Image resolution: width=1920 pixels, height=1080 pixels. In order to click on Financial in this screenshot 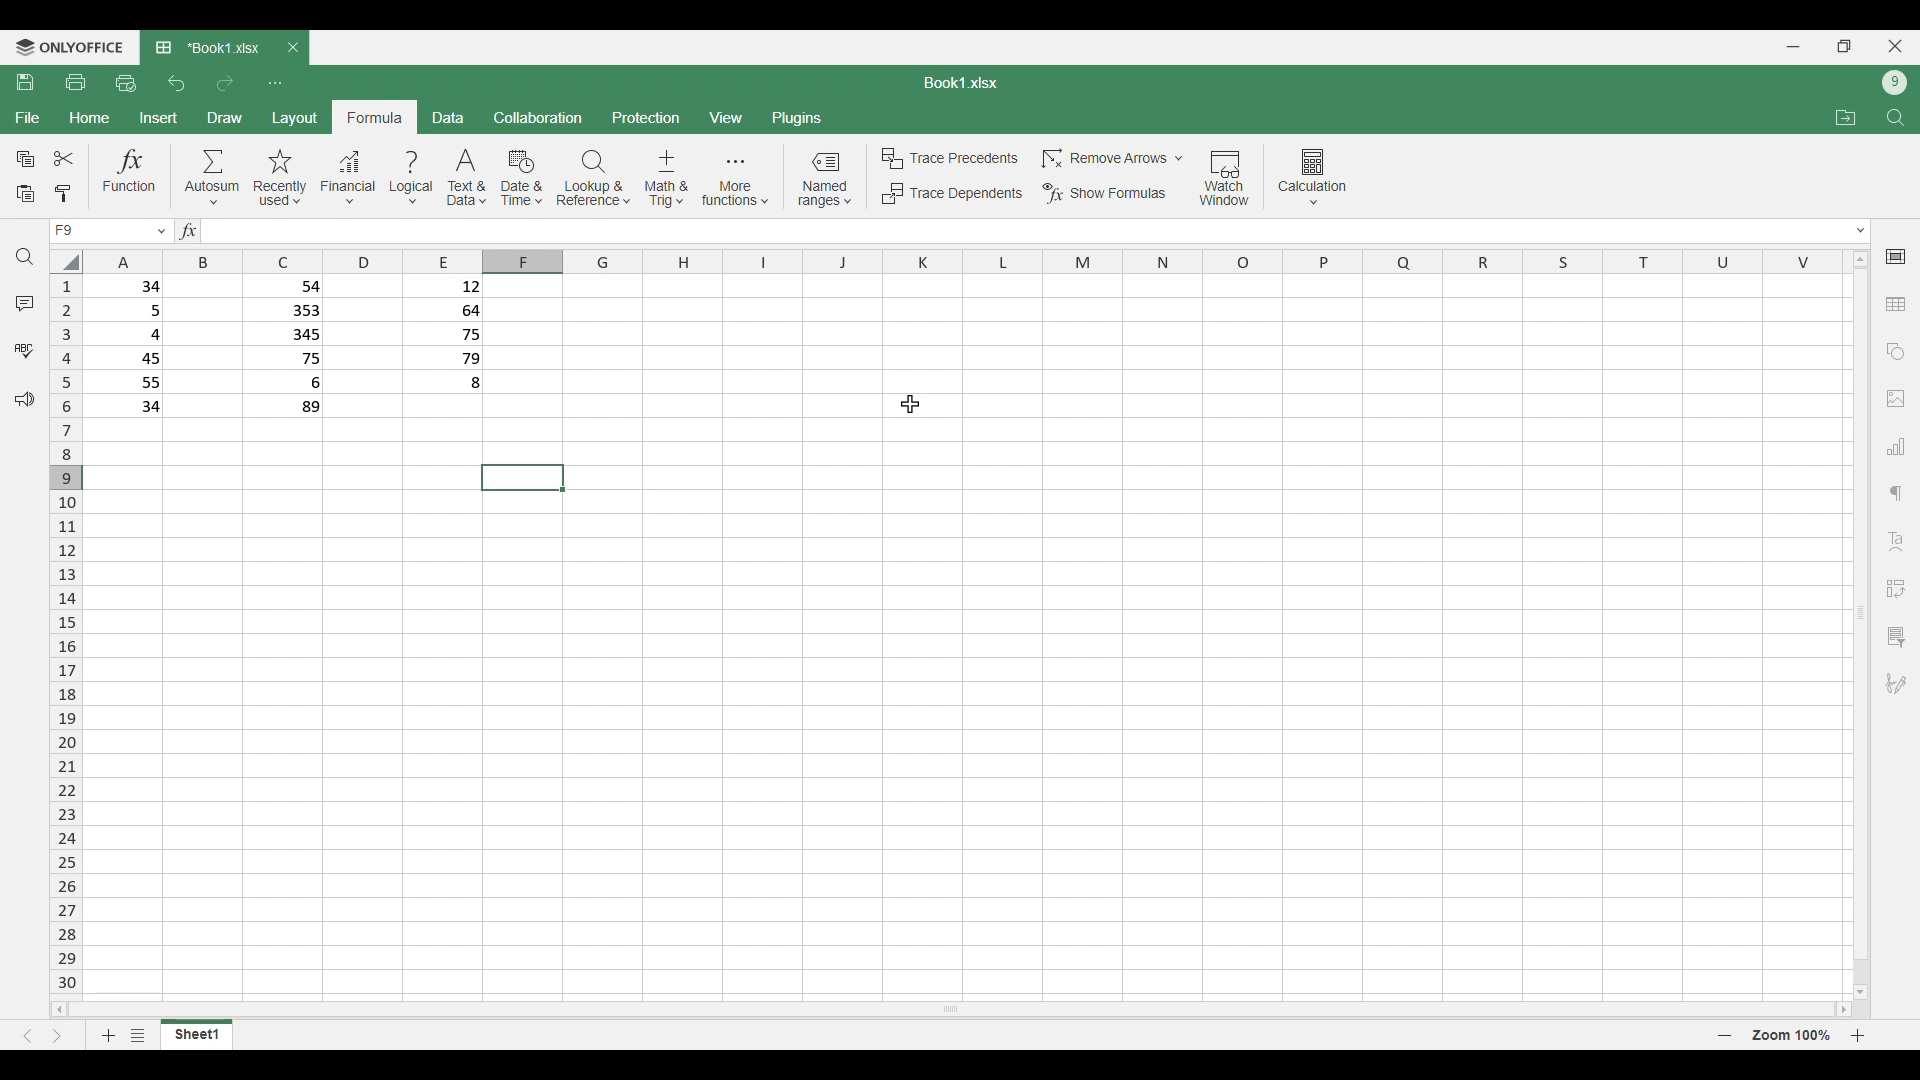, I will do `click(348, 179)`.